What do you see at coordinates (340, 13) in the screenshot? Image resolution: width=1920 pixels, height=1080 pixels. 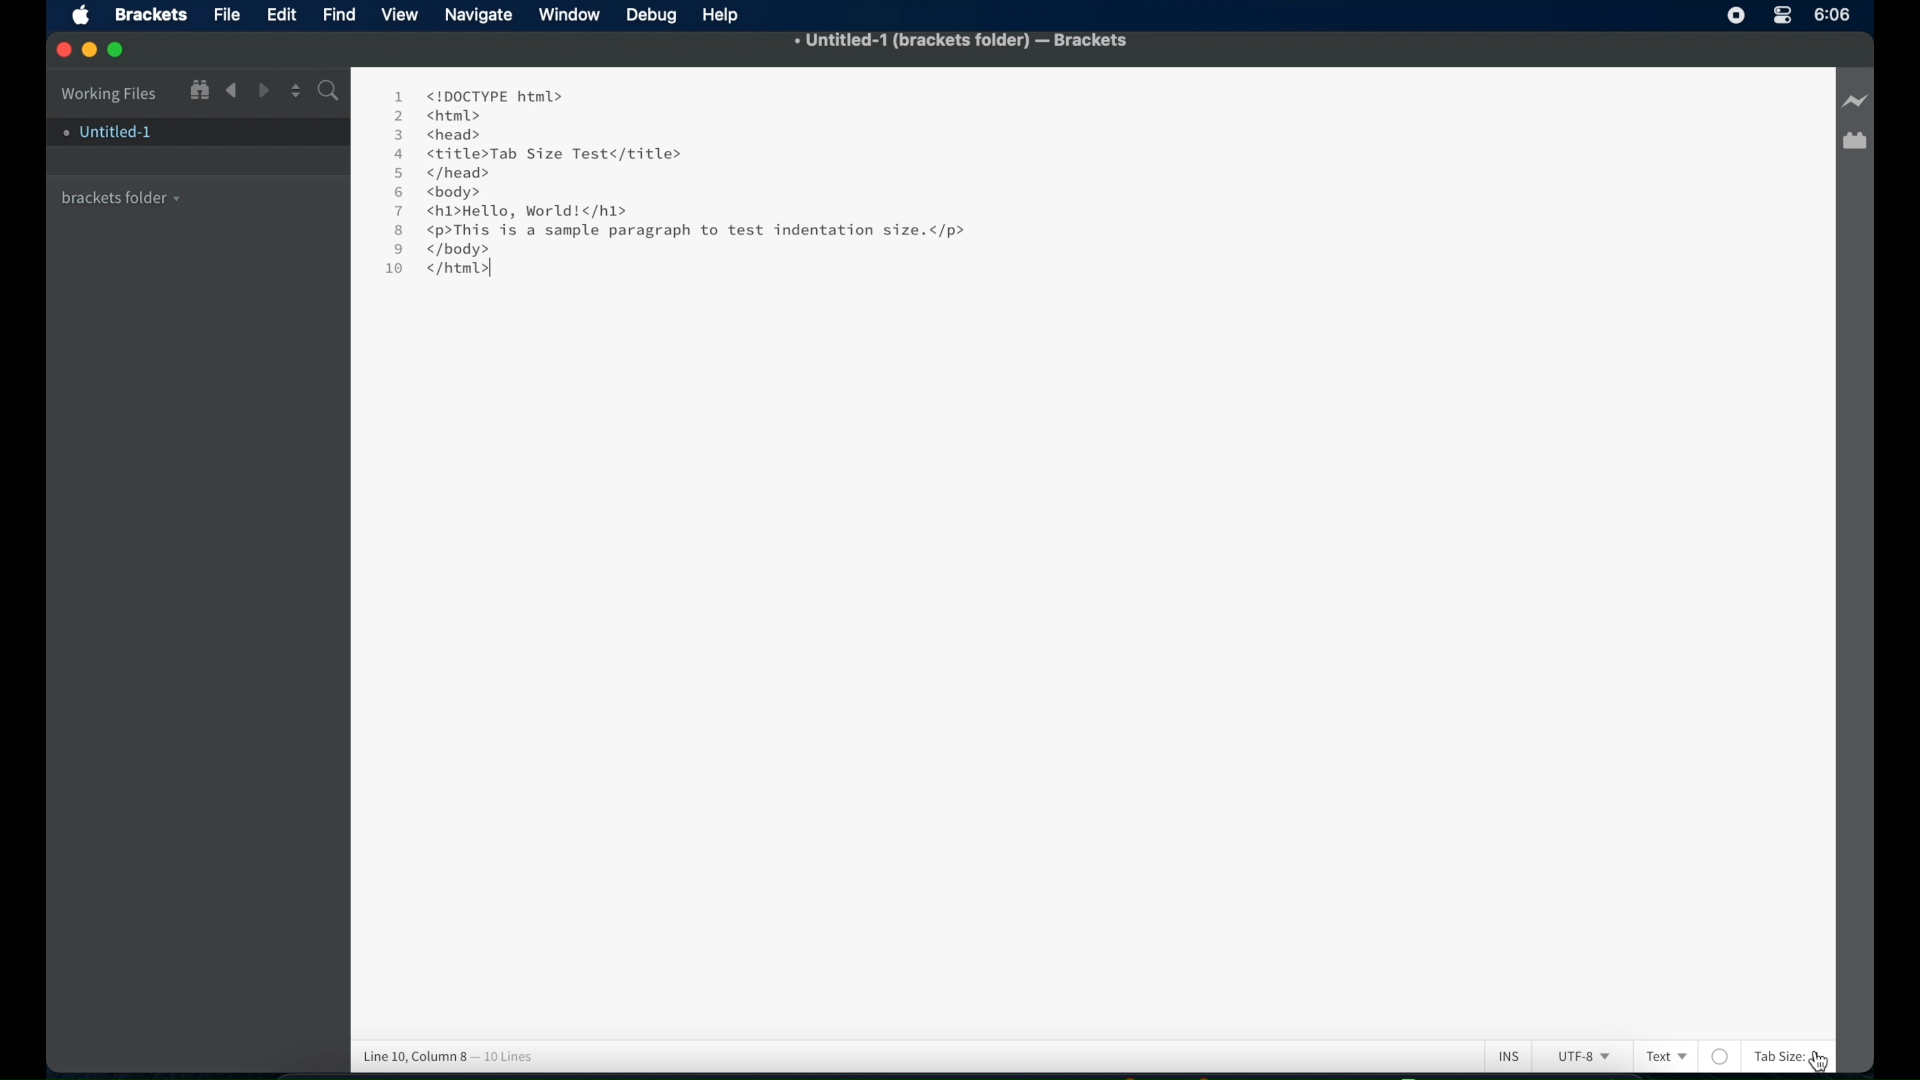 I see `Find` at bounding box center [340, 13].